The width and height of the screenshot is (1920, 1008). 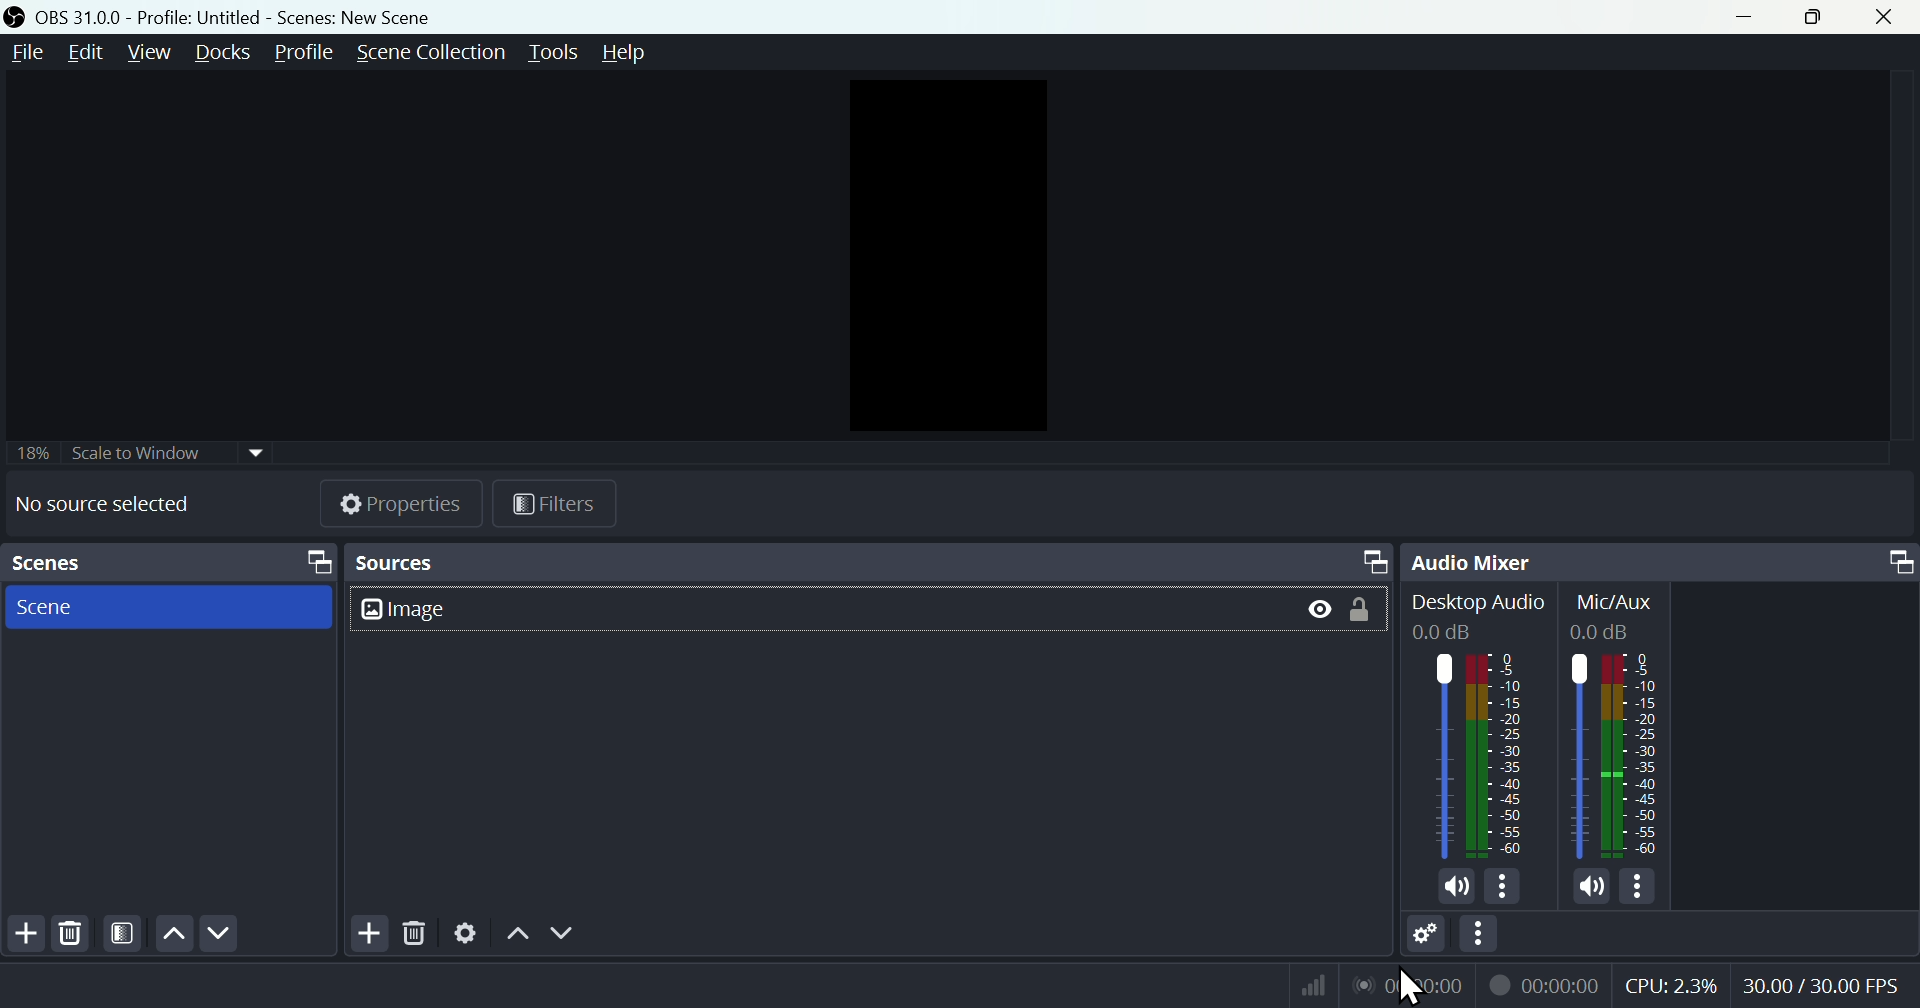 What do you see at coordinates (1618, 754) in the screenshot?
I see `` at bounding box center [1618, 754].